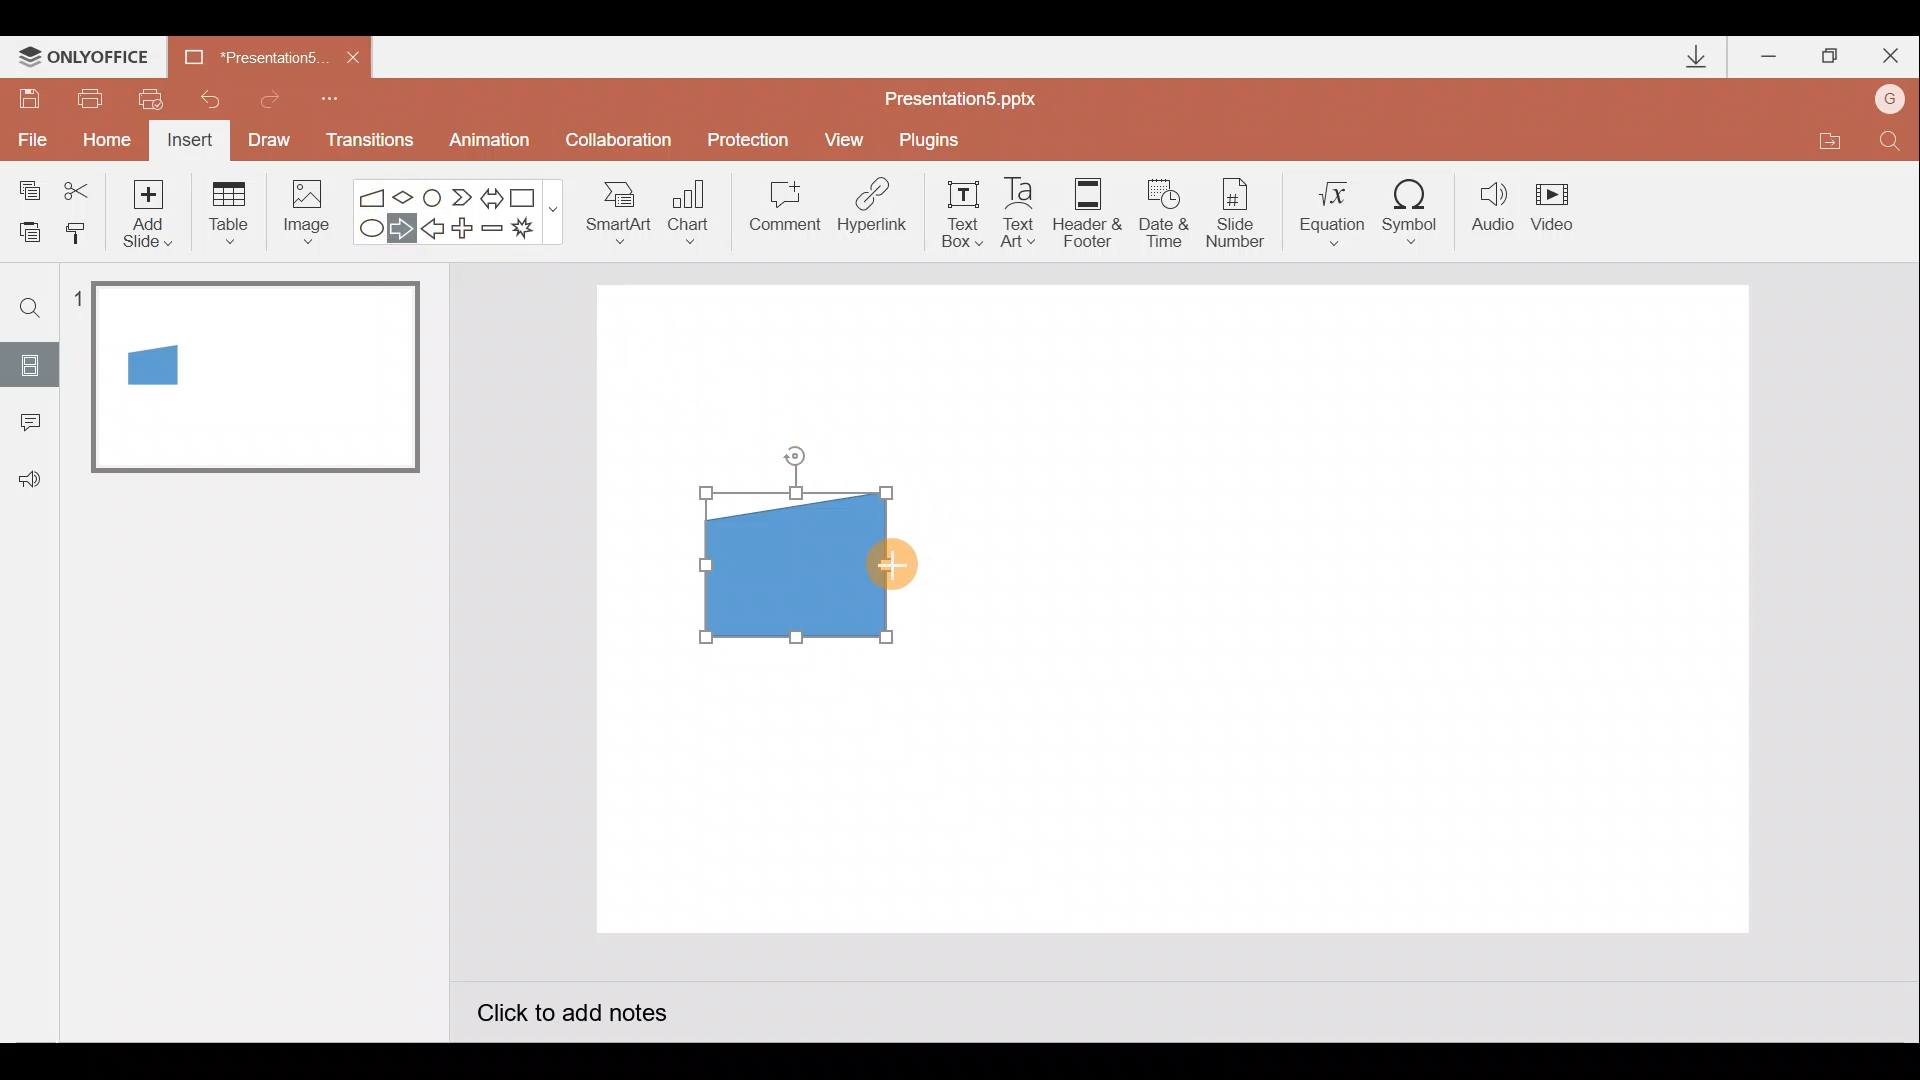  Describe the element at coordinates (28, 95) in the screenshot. I see `Save` at that location.